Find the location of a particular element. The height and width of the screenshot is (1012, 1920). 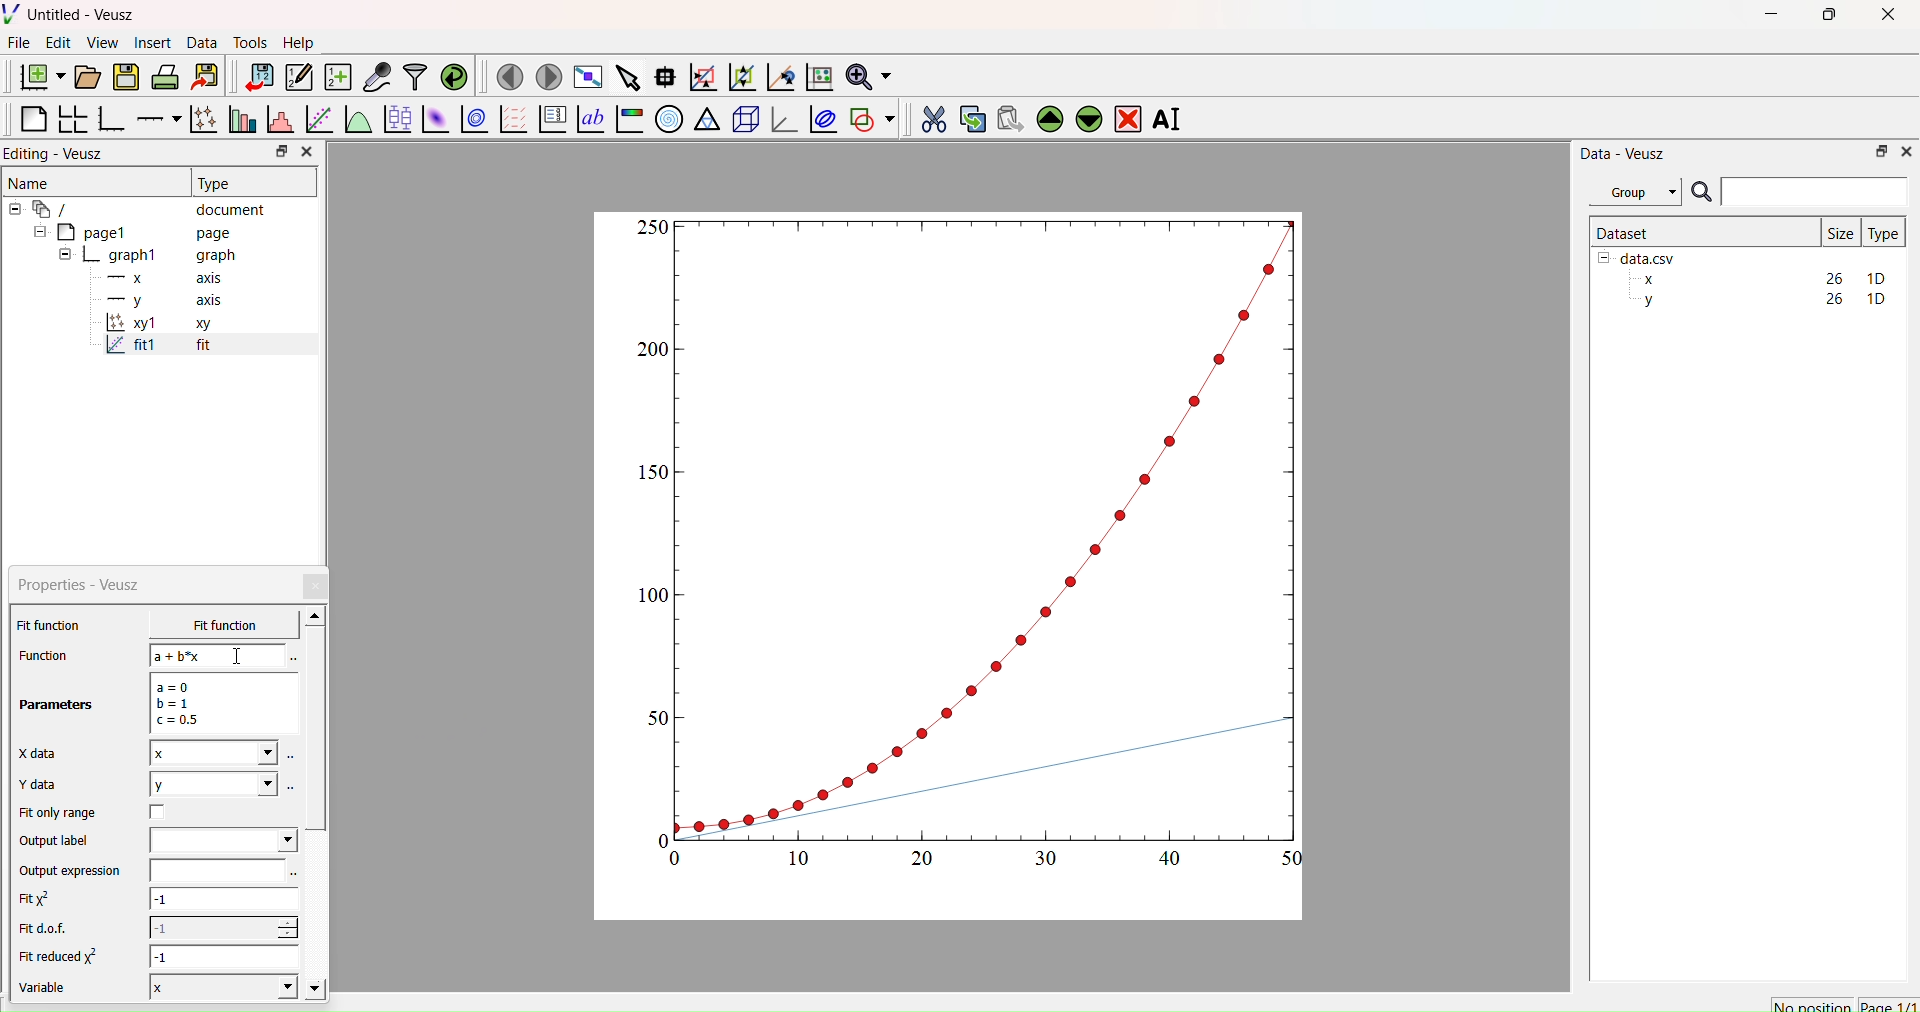

Filter data is located at coordinates (414, 76).